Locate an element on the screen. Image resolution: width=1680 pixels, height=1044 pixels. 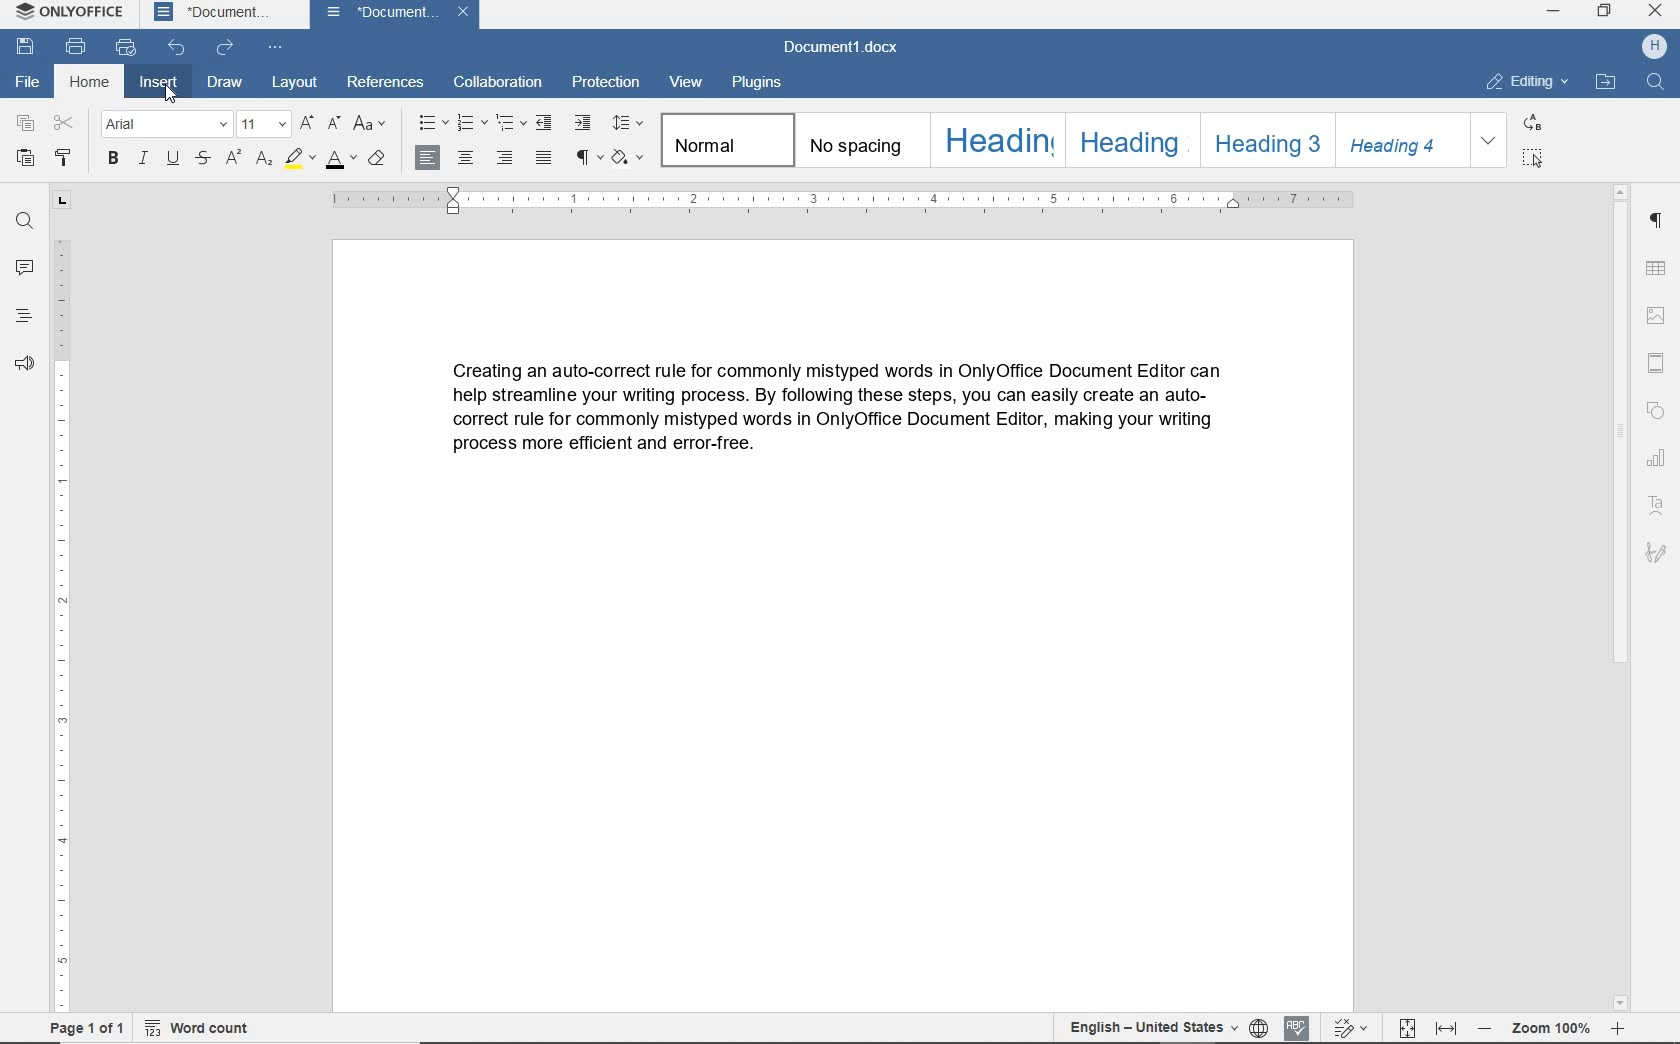
signature is located at coordinates (1658, 553).